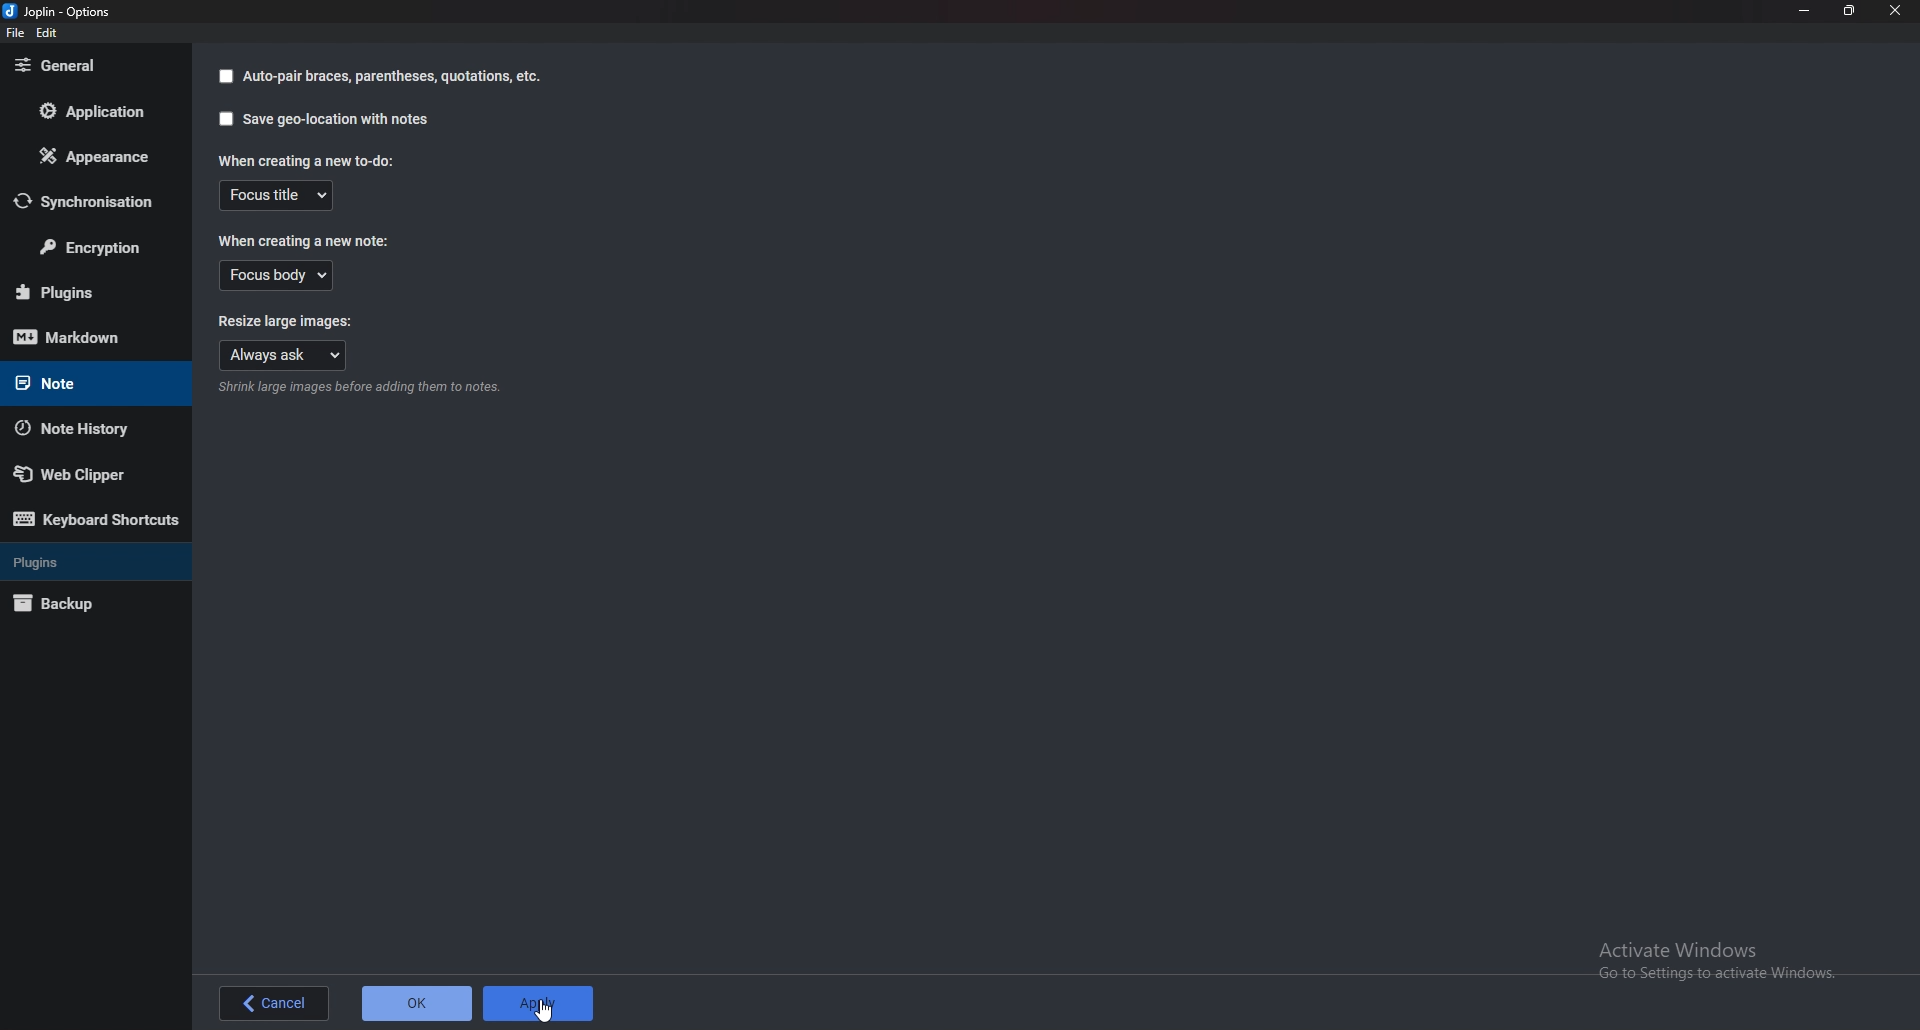  I want to click on Minimize, so click(1803, 10).